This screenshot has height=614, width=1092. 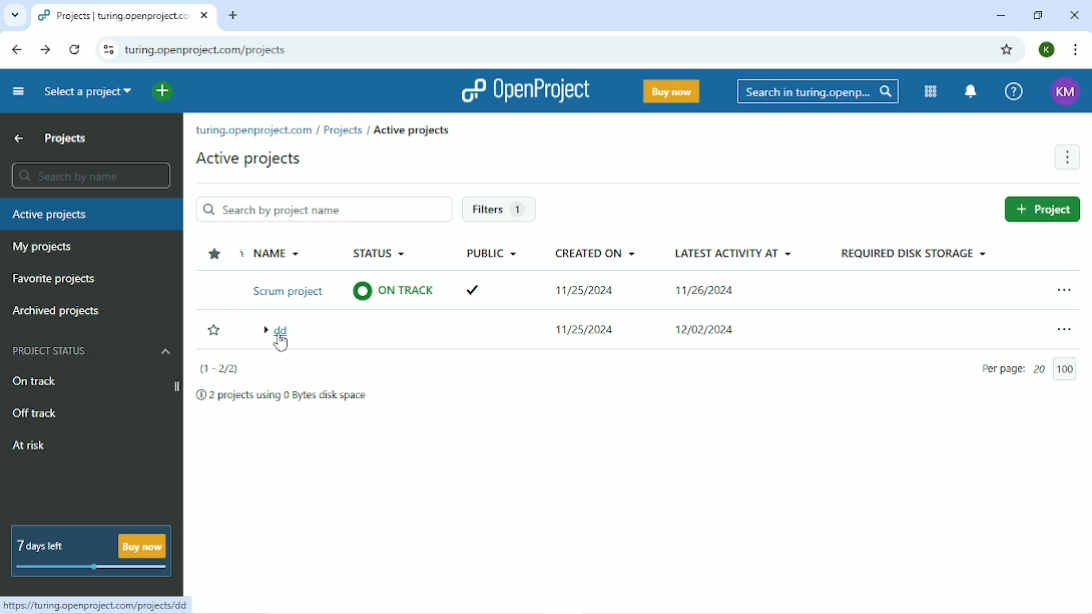 I want to click on Filters, so click(x=500, y=209).